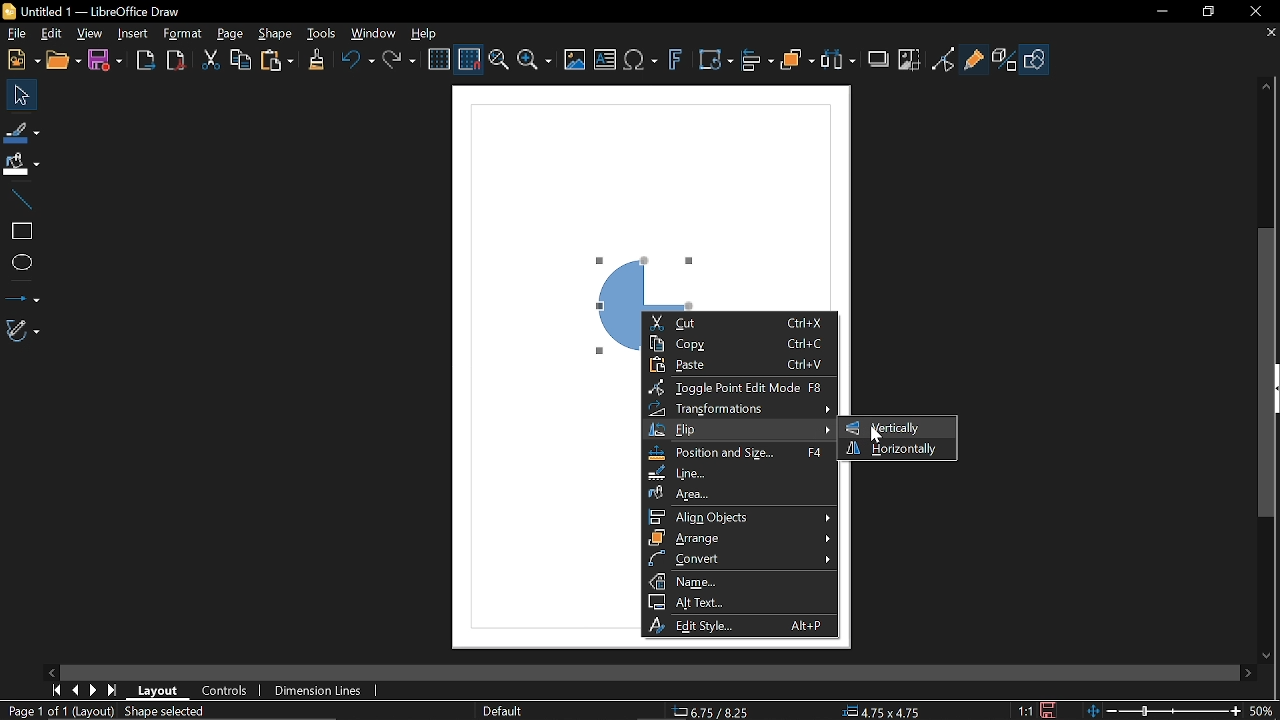  I want to click on transformation, so click(715, 61).